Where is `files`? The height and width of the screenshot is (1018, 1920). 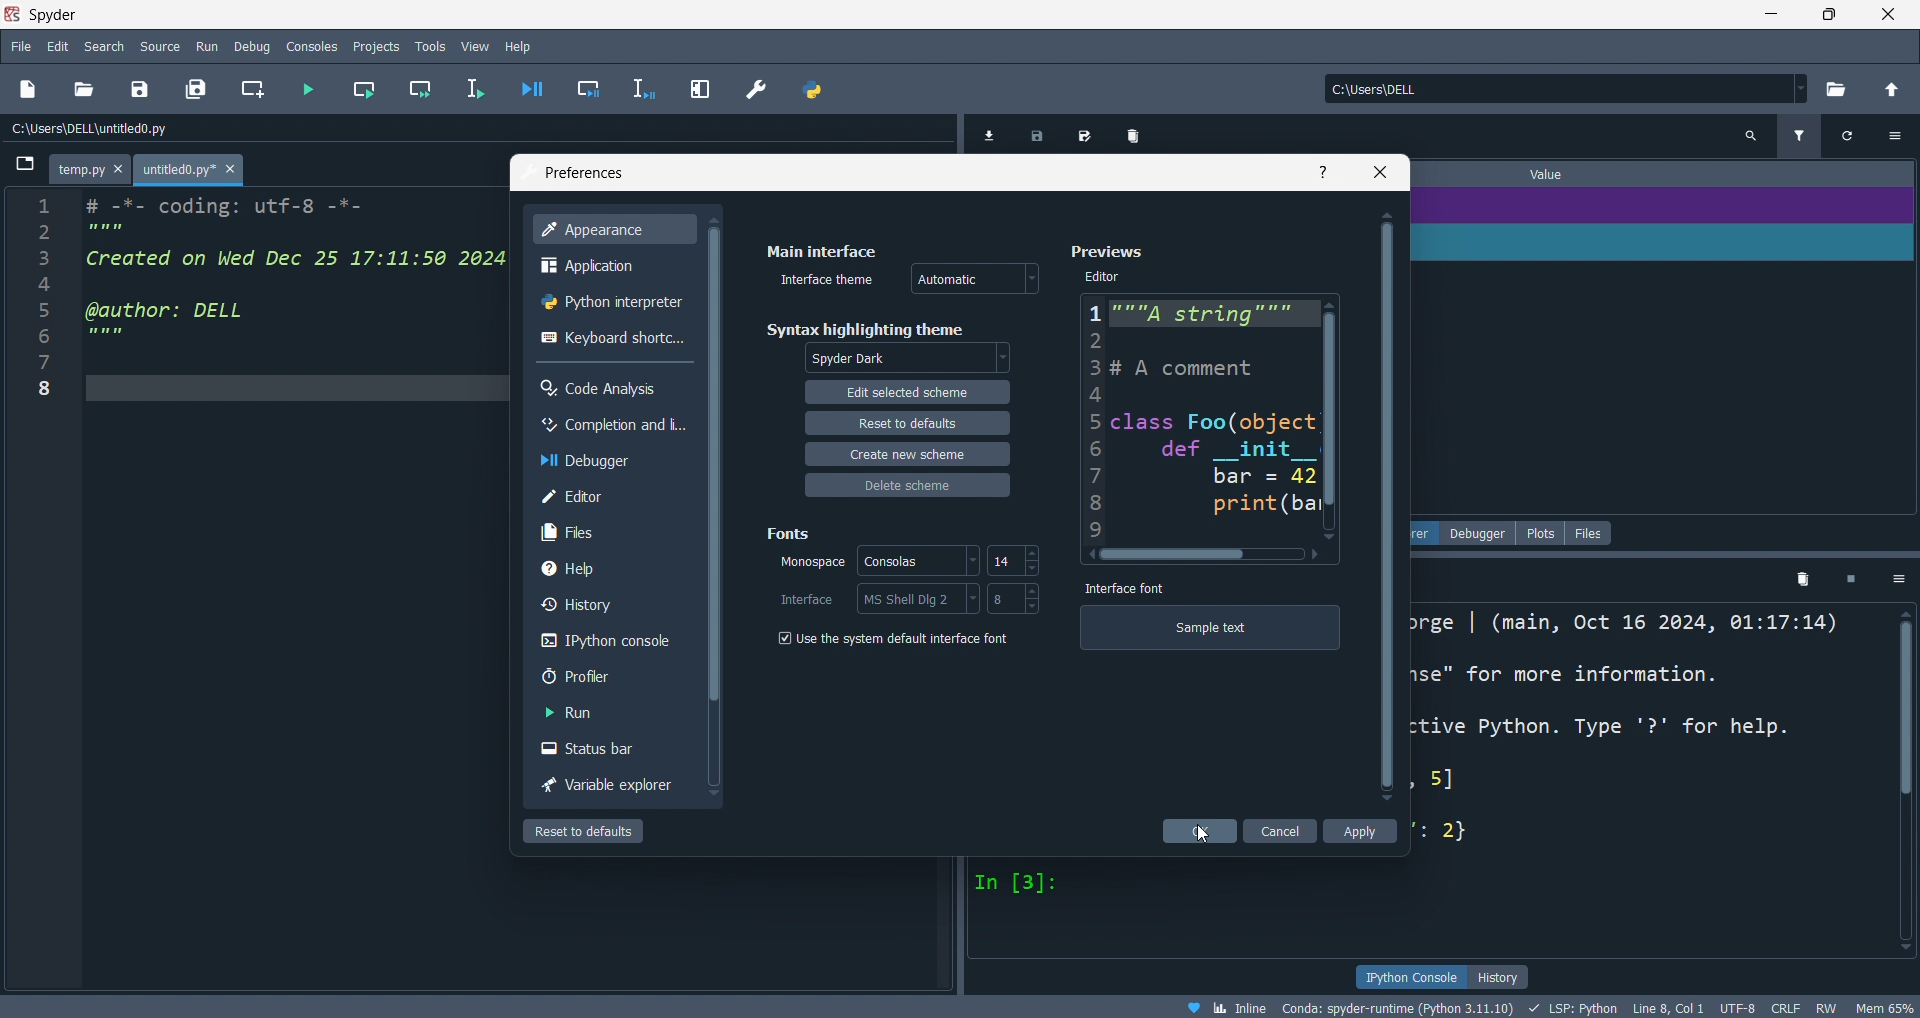
files is located at coordinates (613, 532).